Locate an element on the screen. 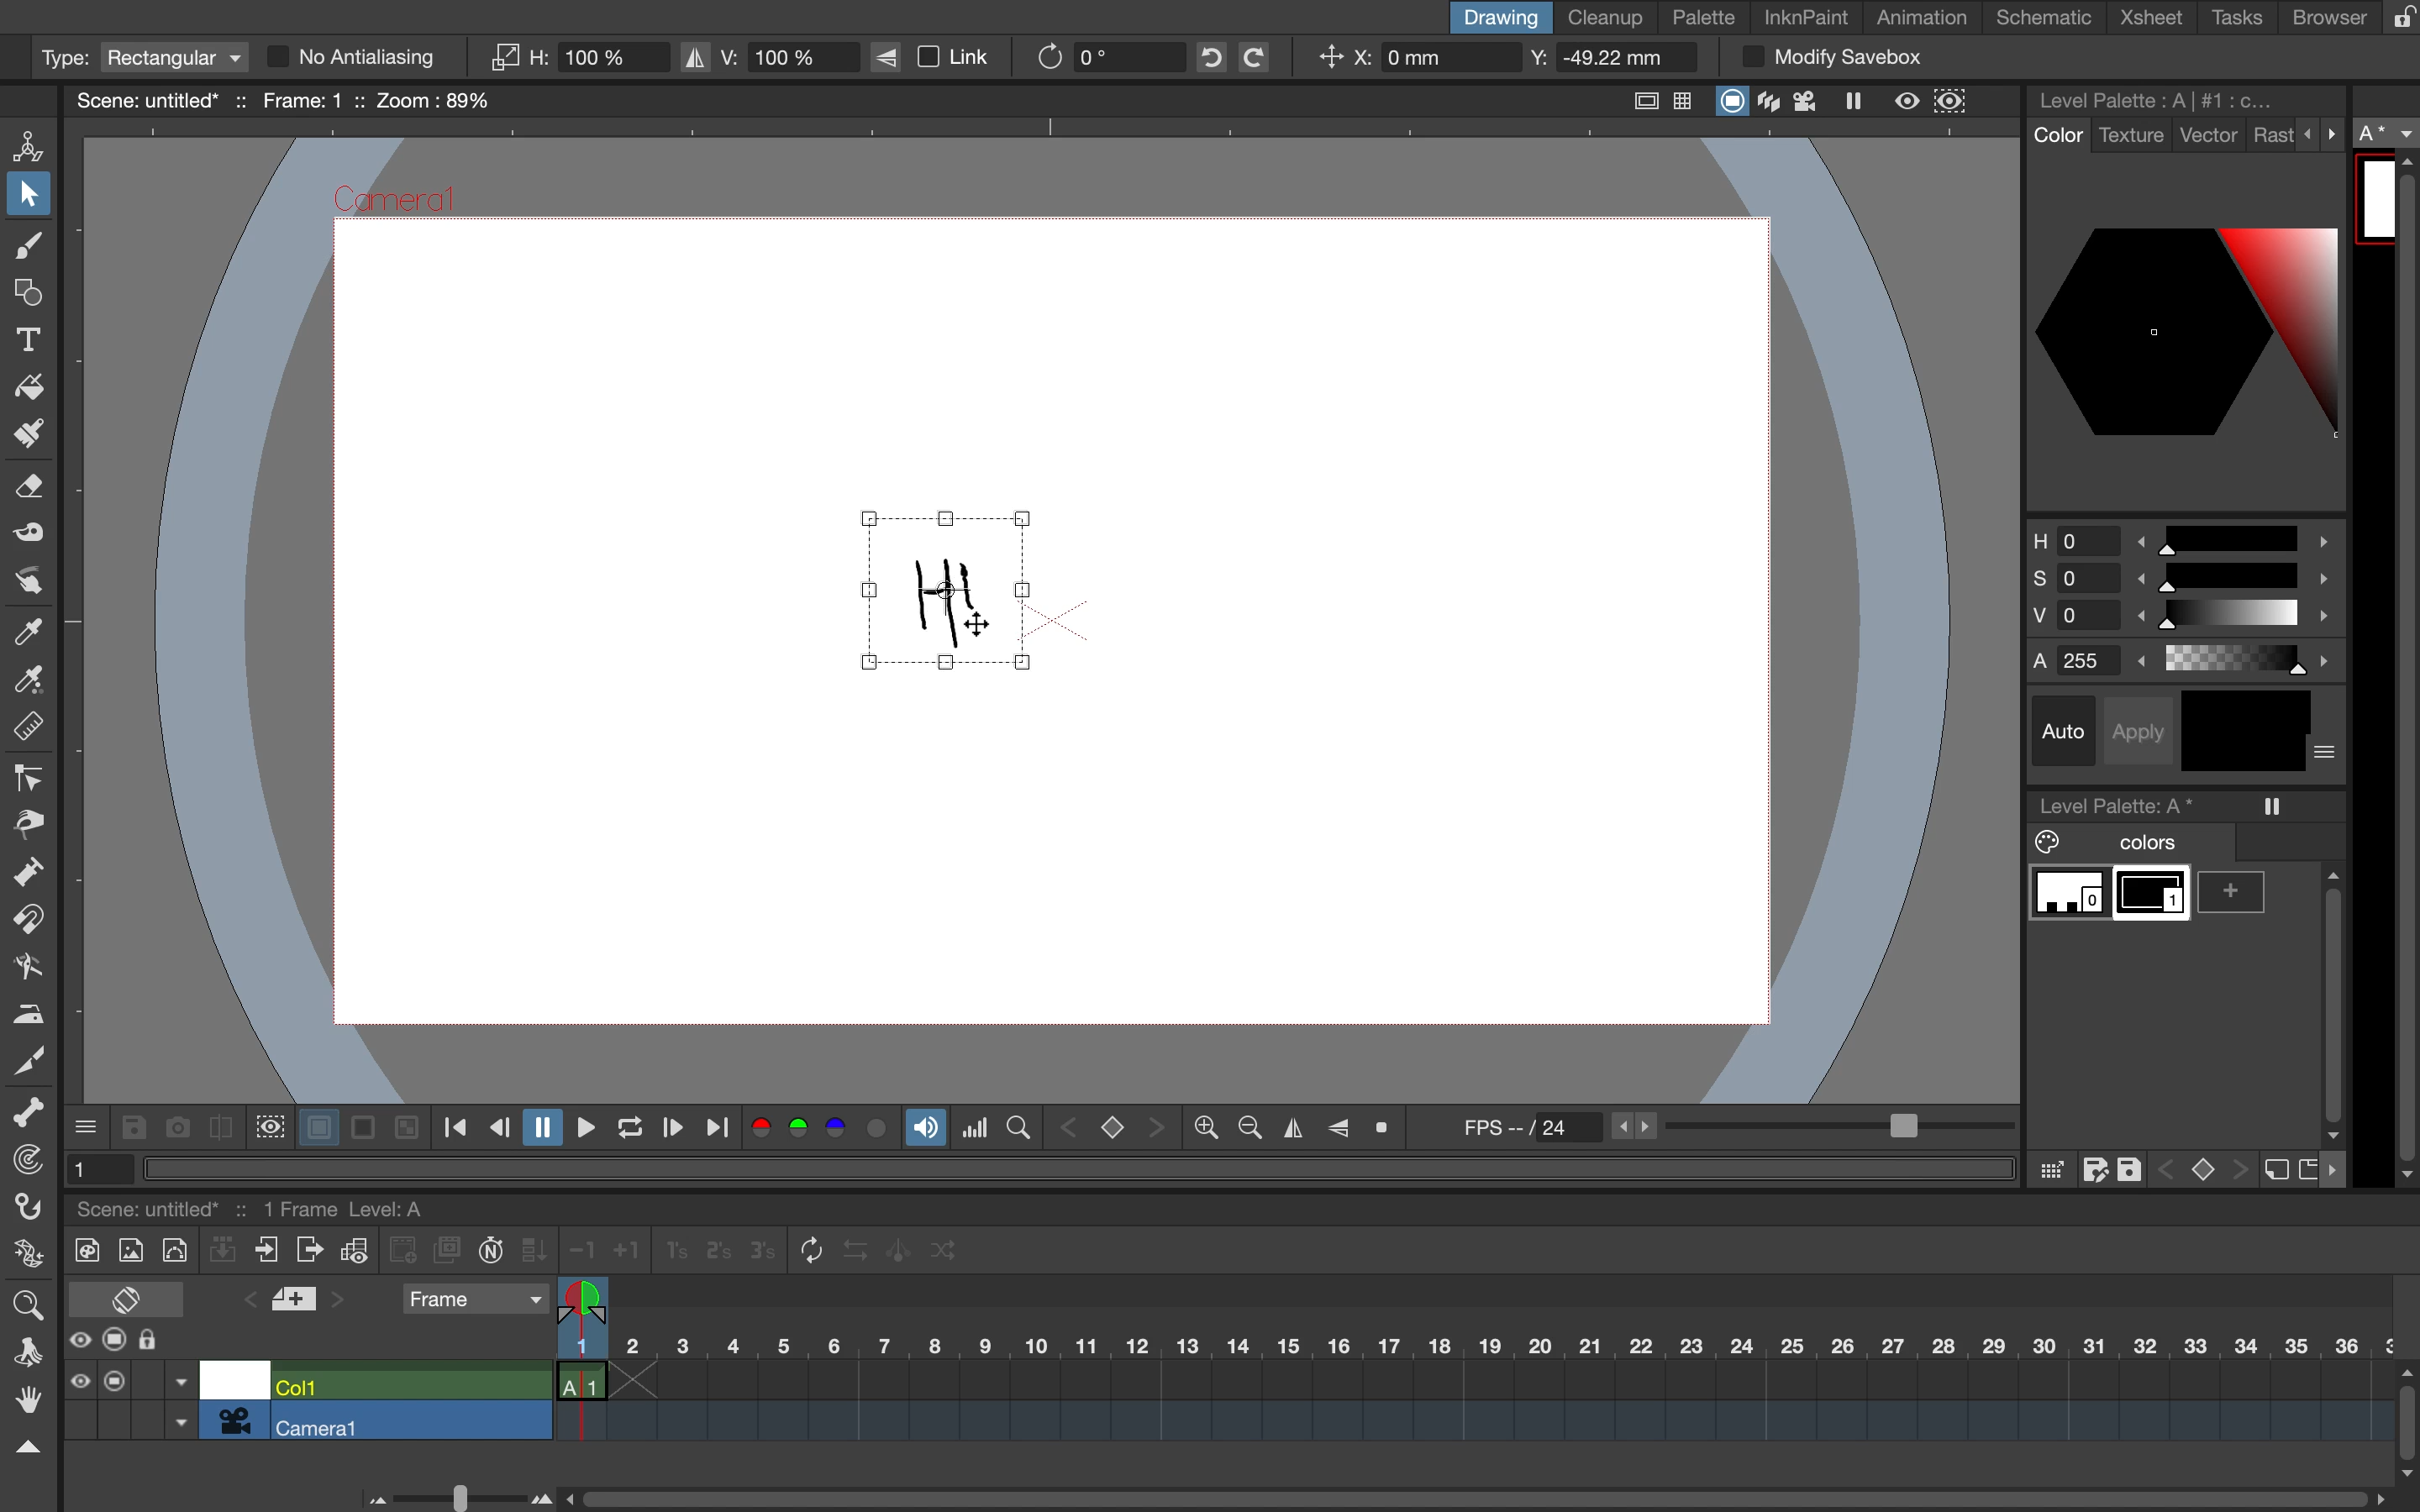 The height and width of the screenshot is (1512, 2420). color is located at coordinates (2055, 136).